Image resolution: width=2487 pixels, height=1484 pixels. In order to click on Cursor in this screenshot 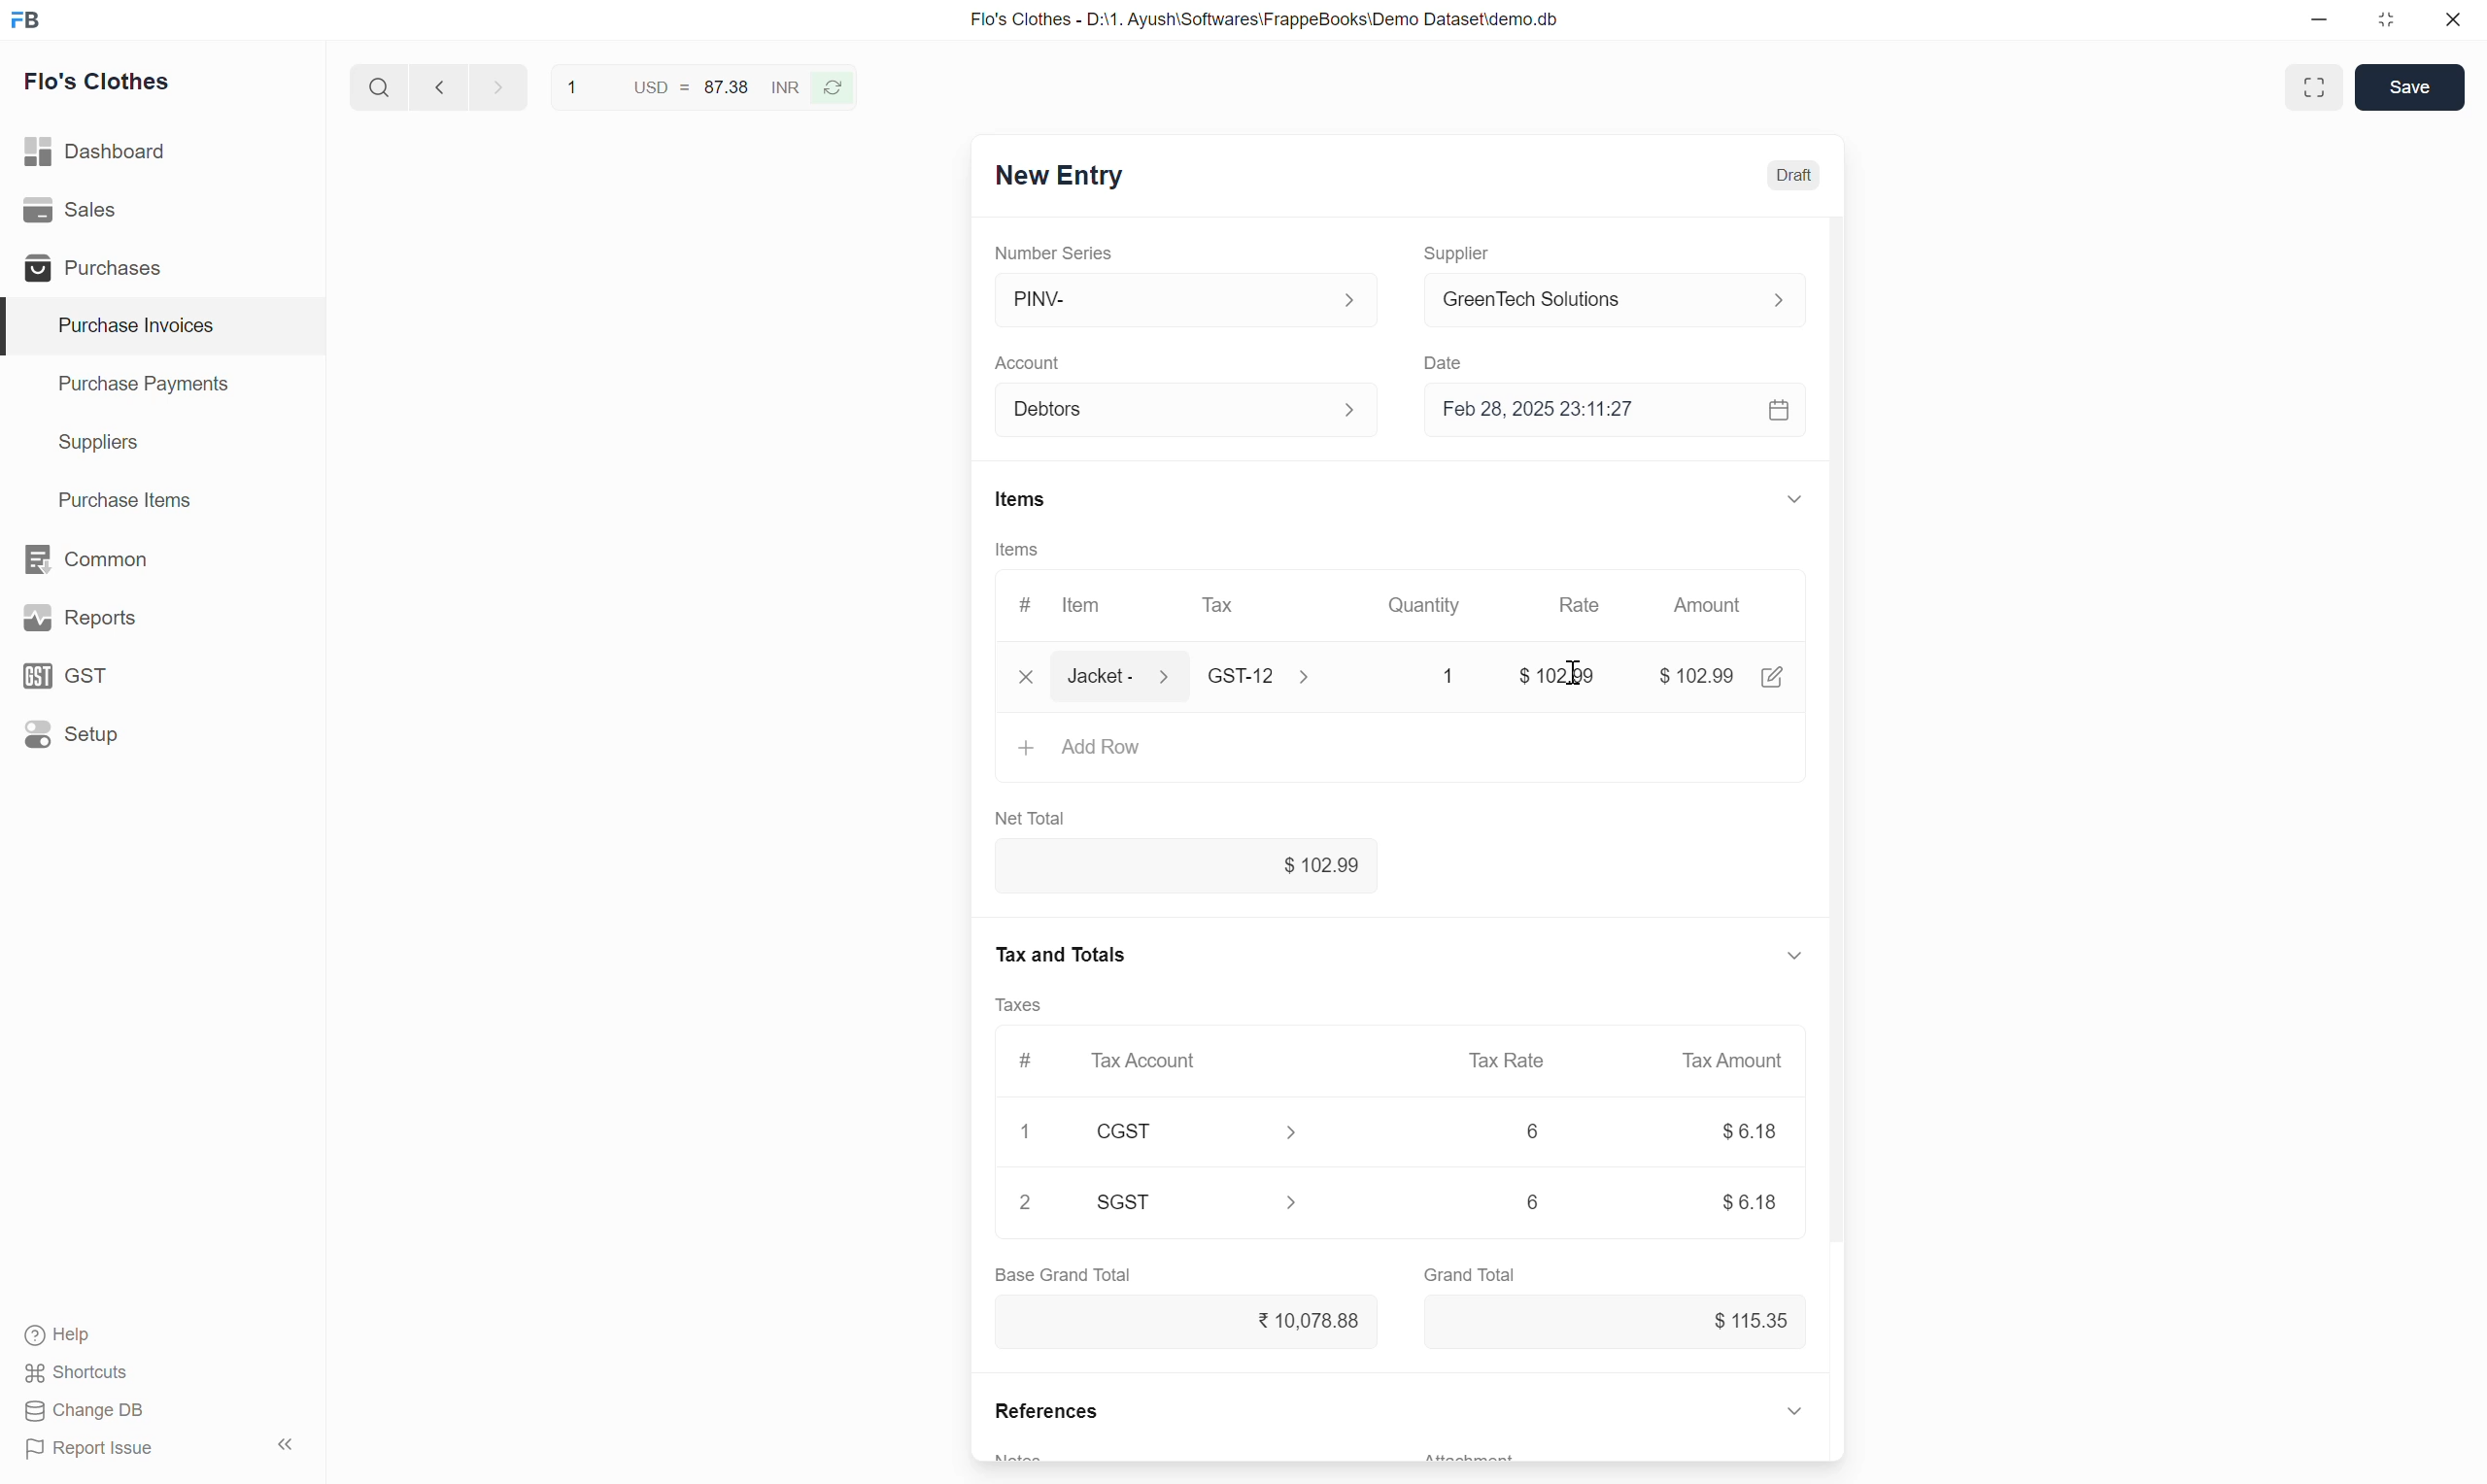, I will do `click(1570, 672)`.